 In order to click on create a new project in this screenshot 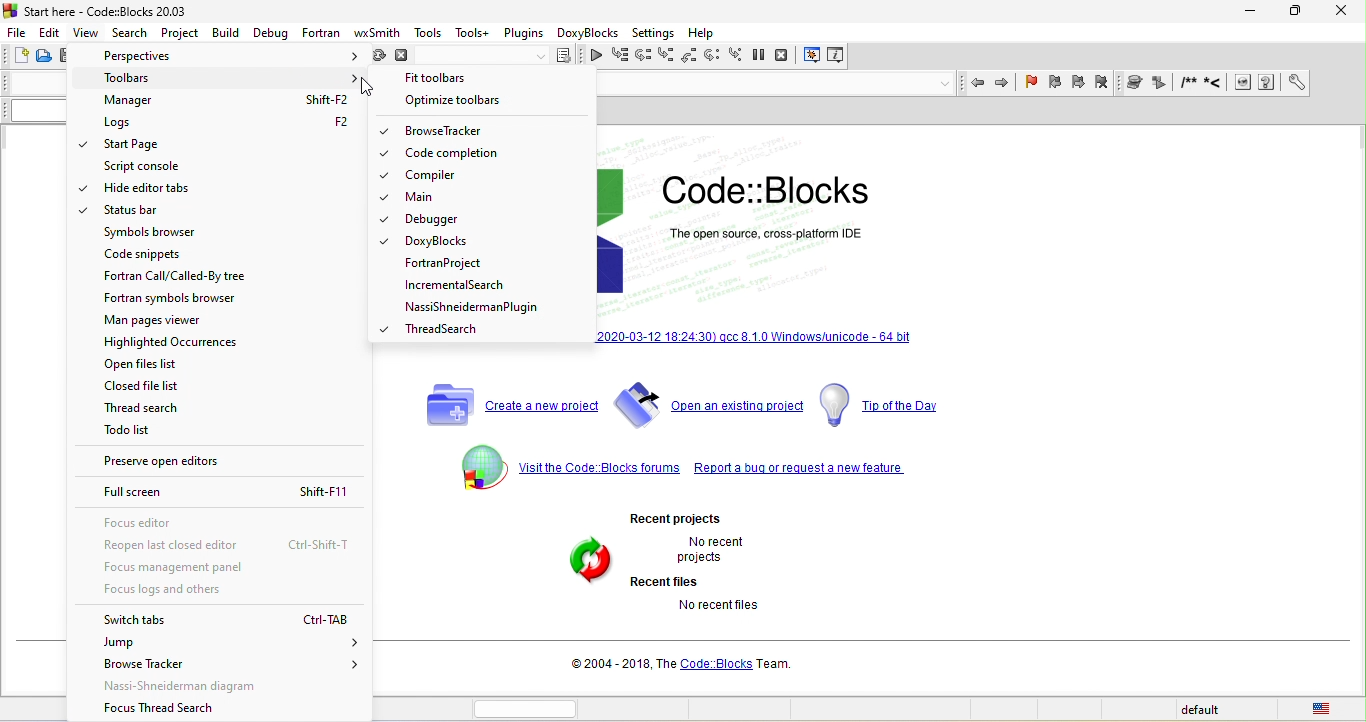, I will do `click(503, 405)`.